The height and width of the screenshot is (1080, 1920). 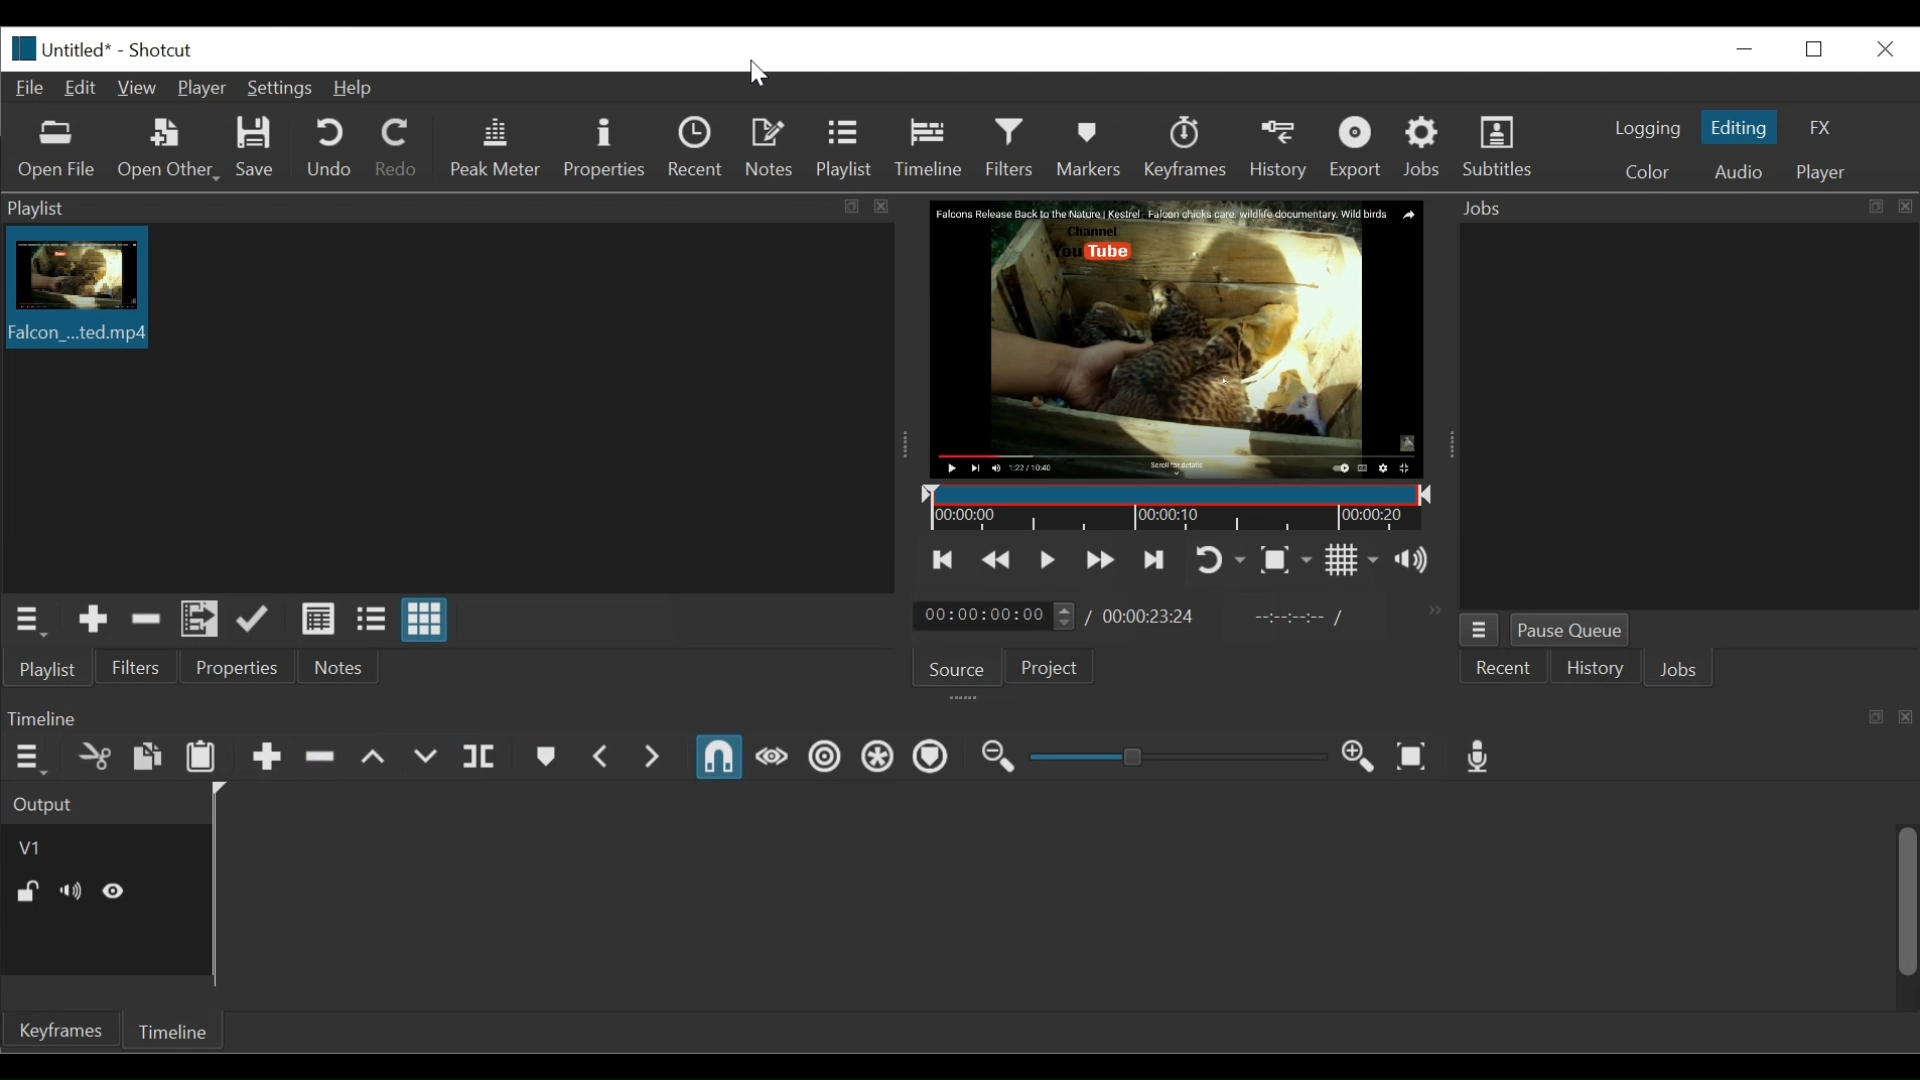 What do you see at coordinates (1417, 755) in the screenshot?
I see `Zoom timeline to fit` at bounding box center [1417, 755].